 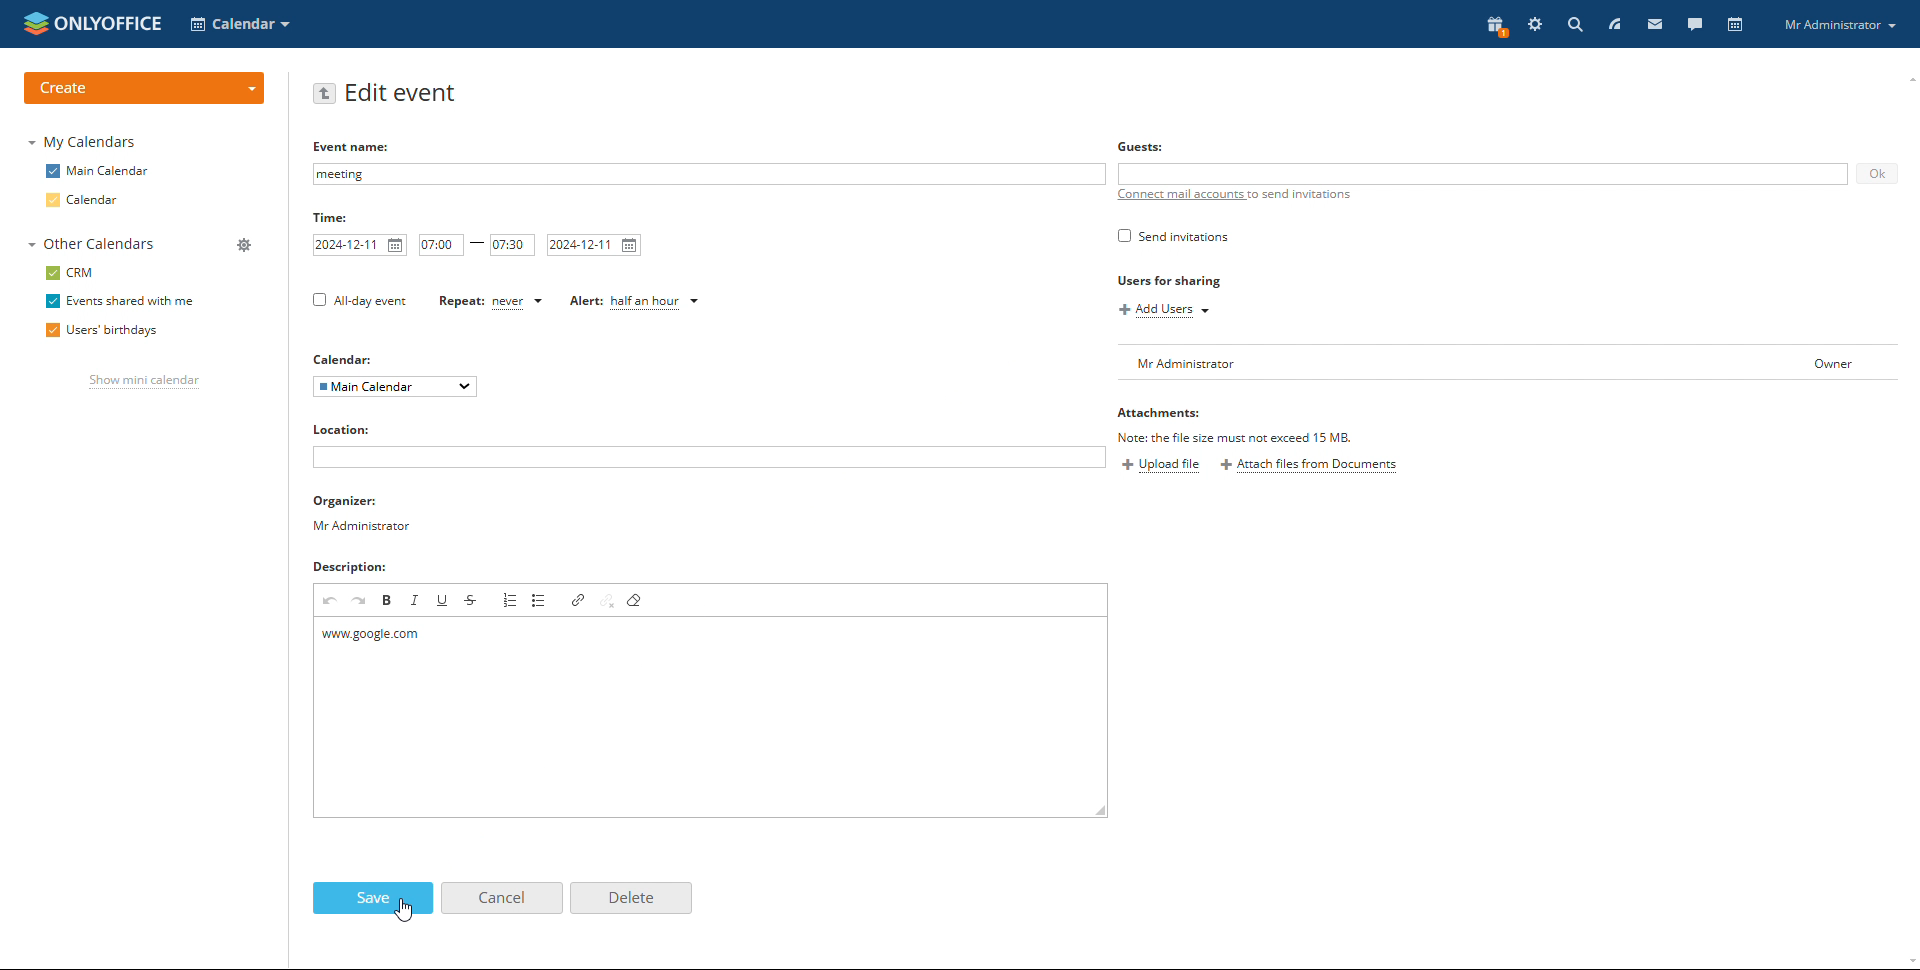 I want to click on events shared with me, so click(x=121, y=301).